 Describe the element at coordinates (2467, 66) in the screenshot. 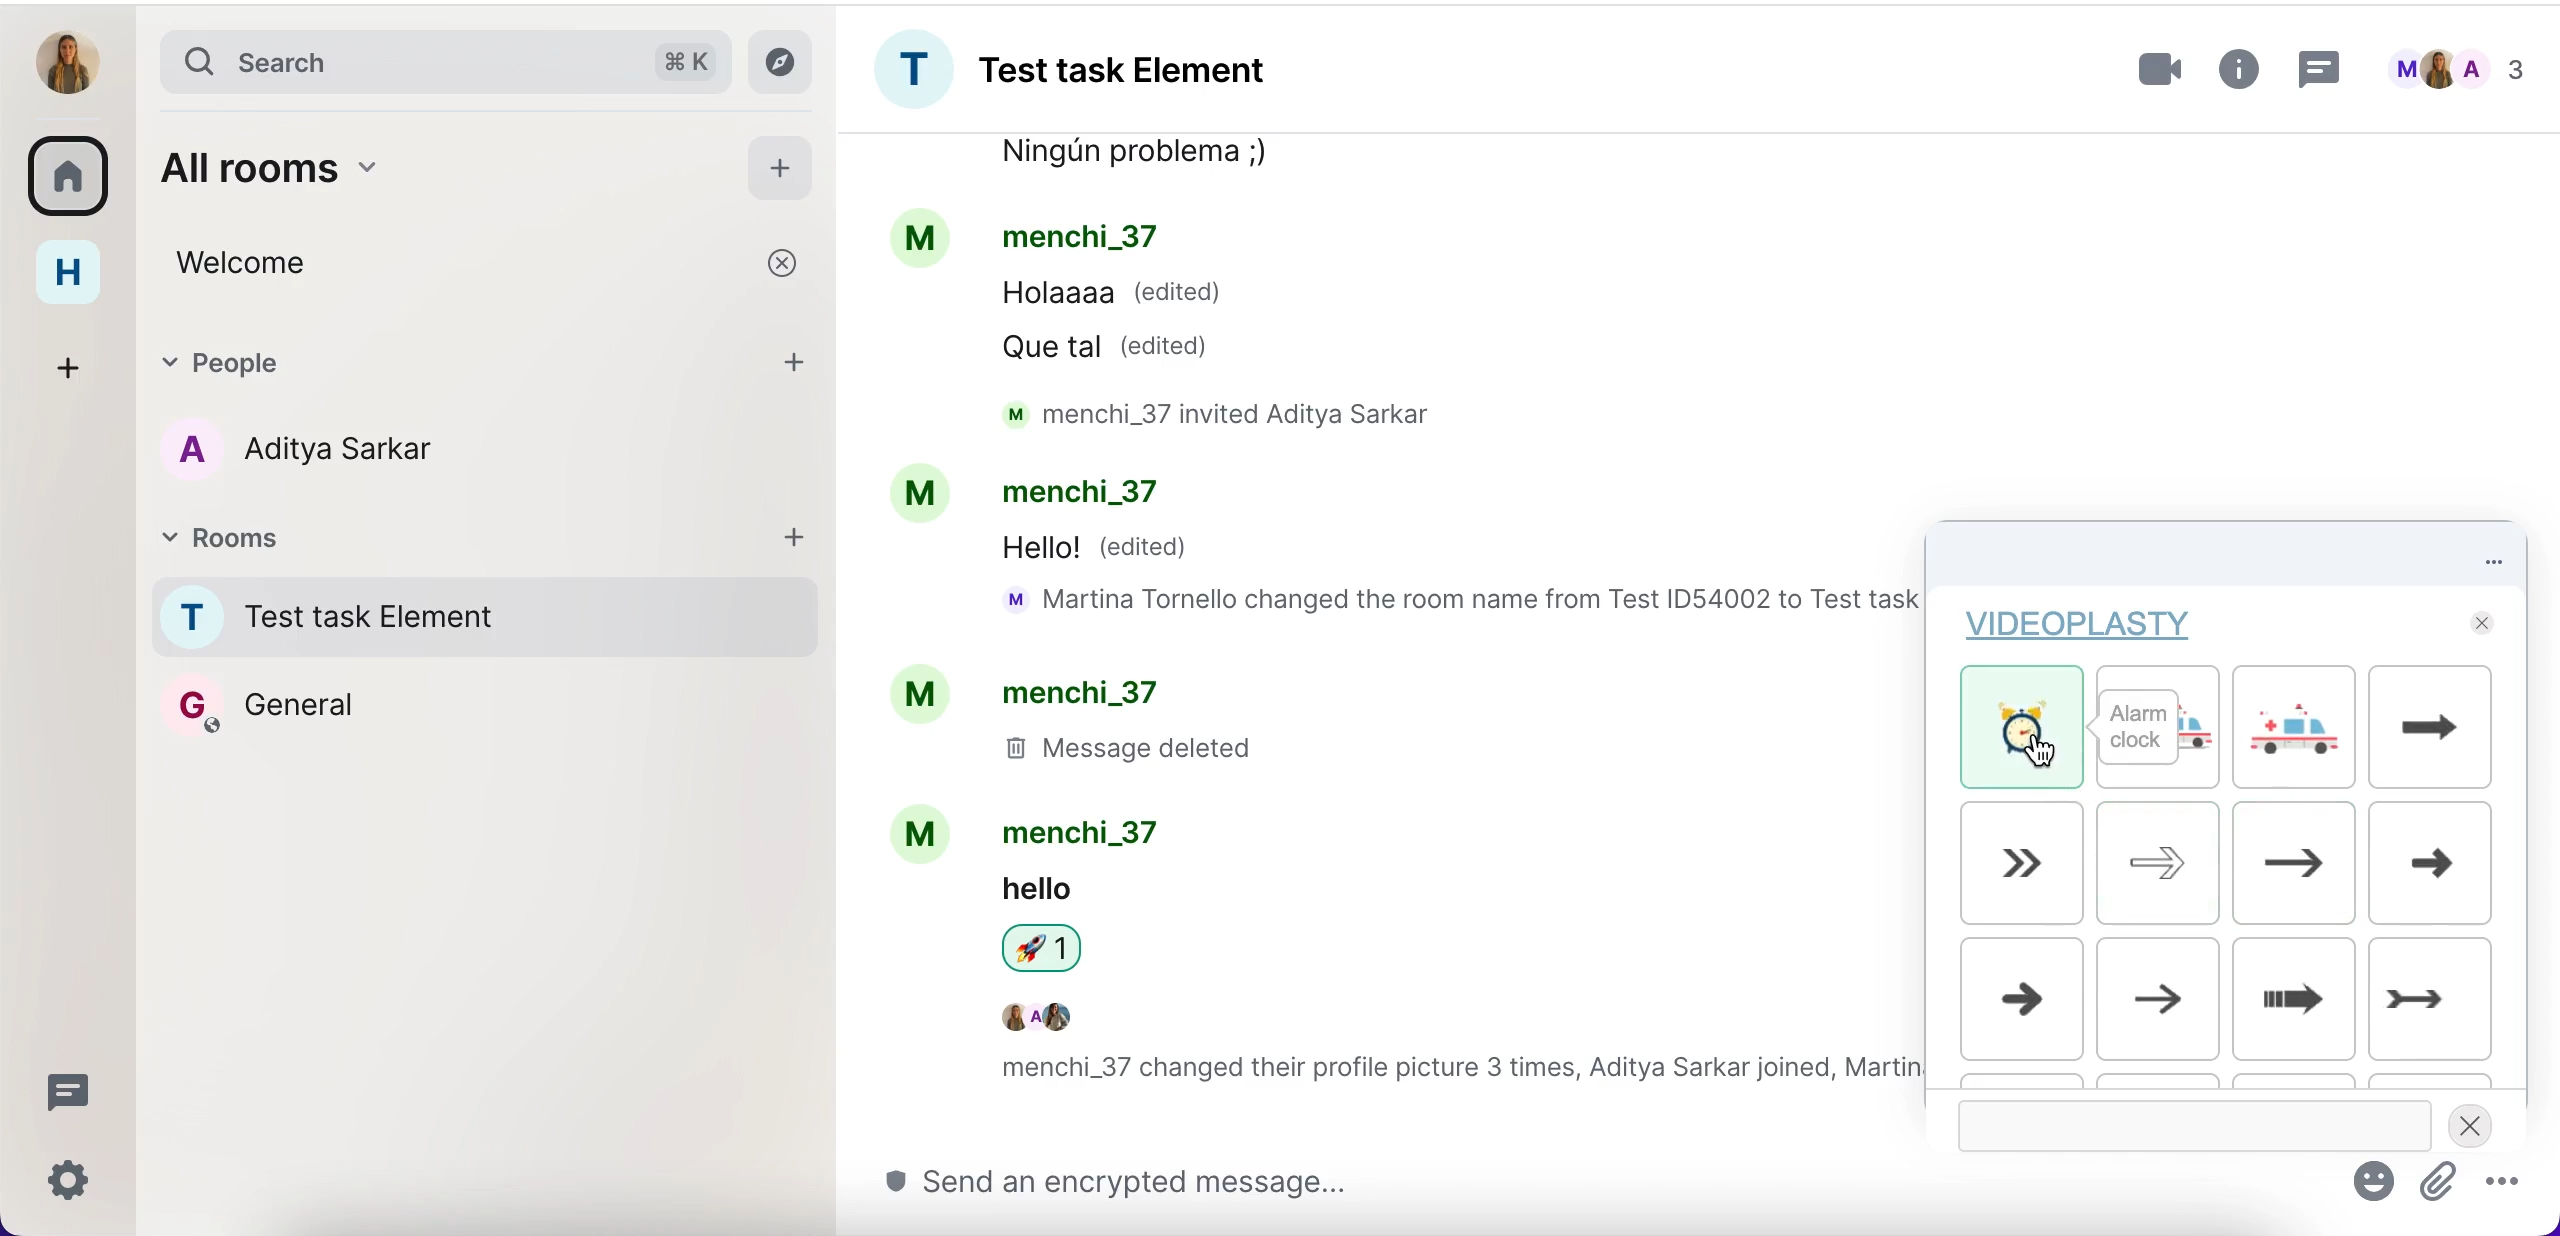

I see `chats` at that location.